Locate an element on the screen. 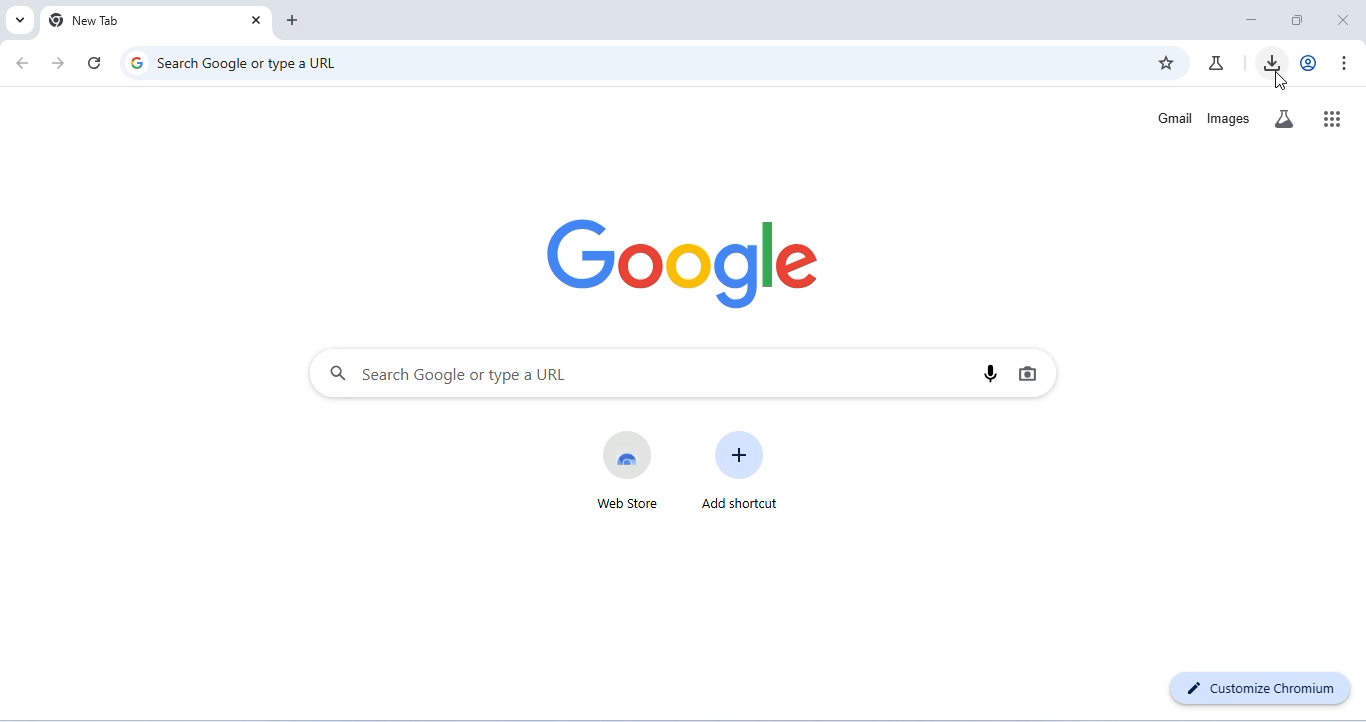 The height and width of the screenshot is (722, 1366). account is located at coordinates (1310, 61).